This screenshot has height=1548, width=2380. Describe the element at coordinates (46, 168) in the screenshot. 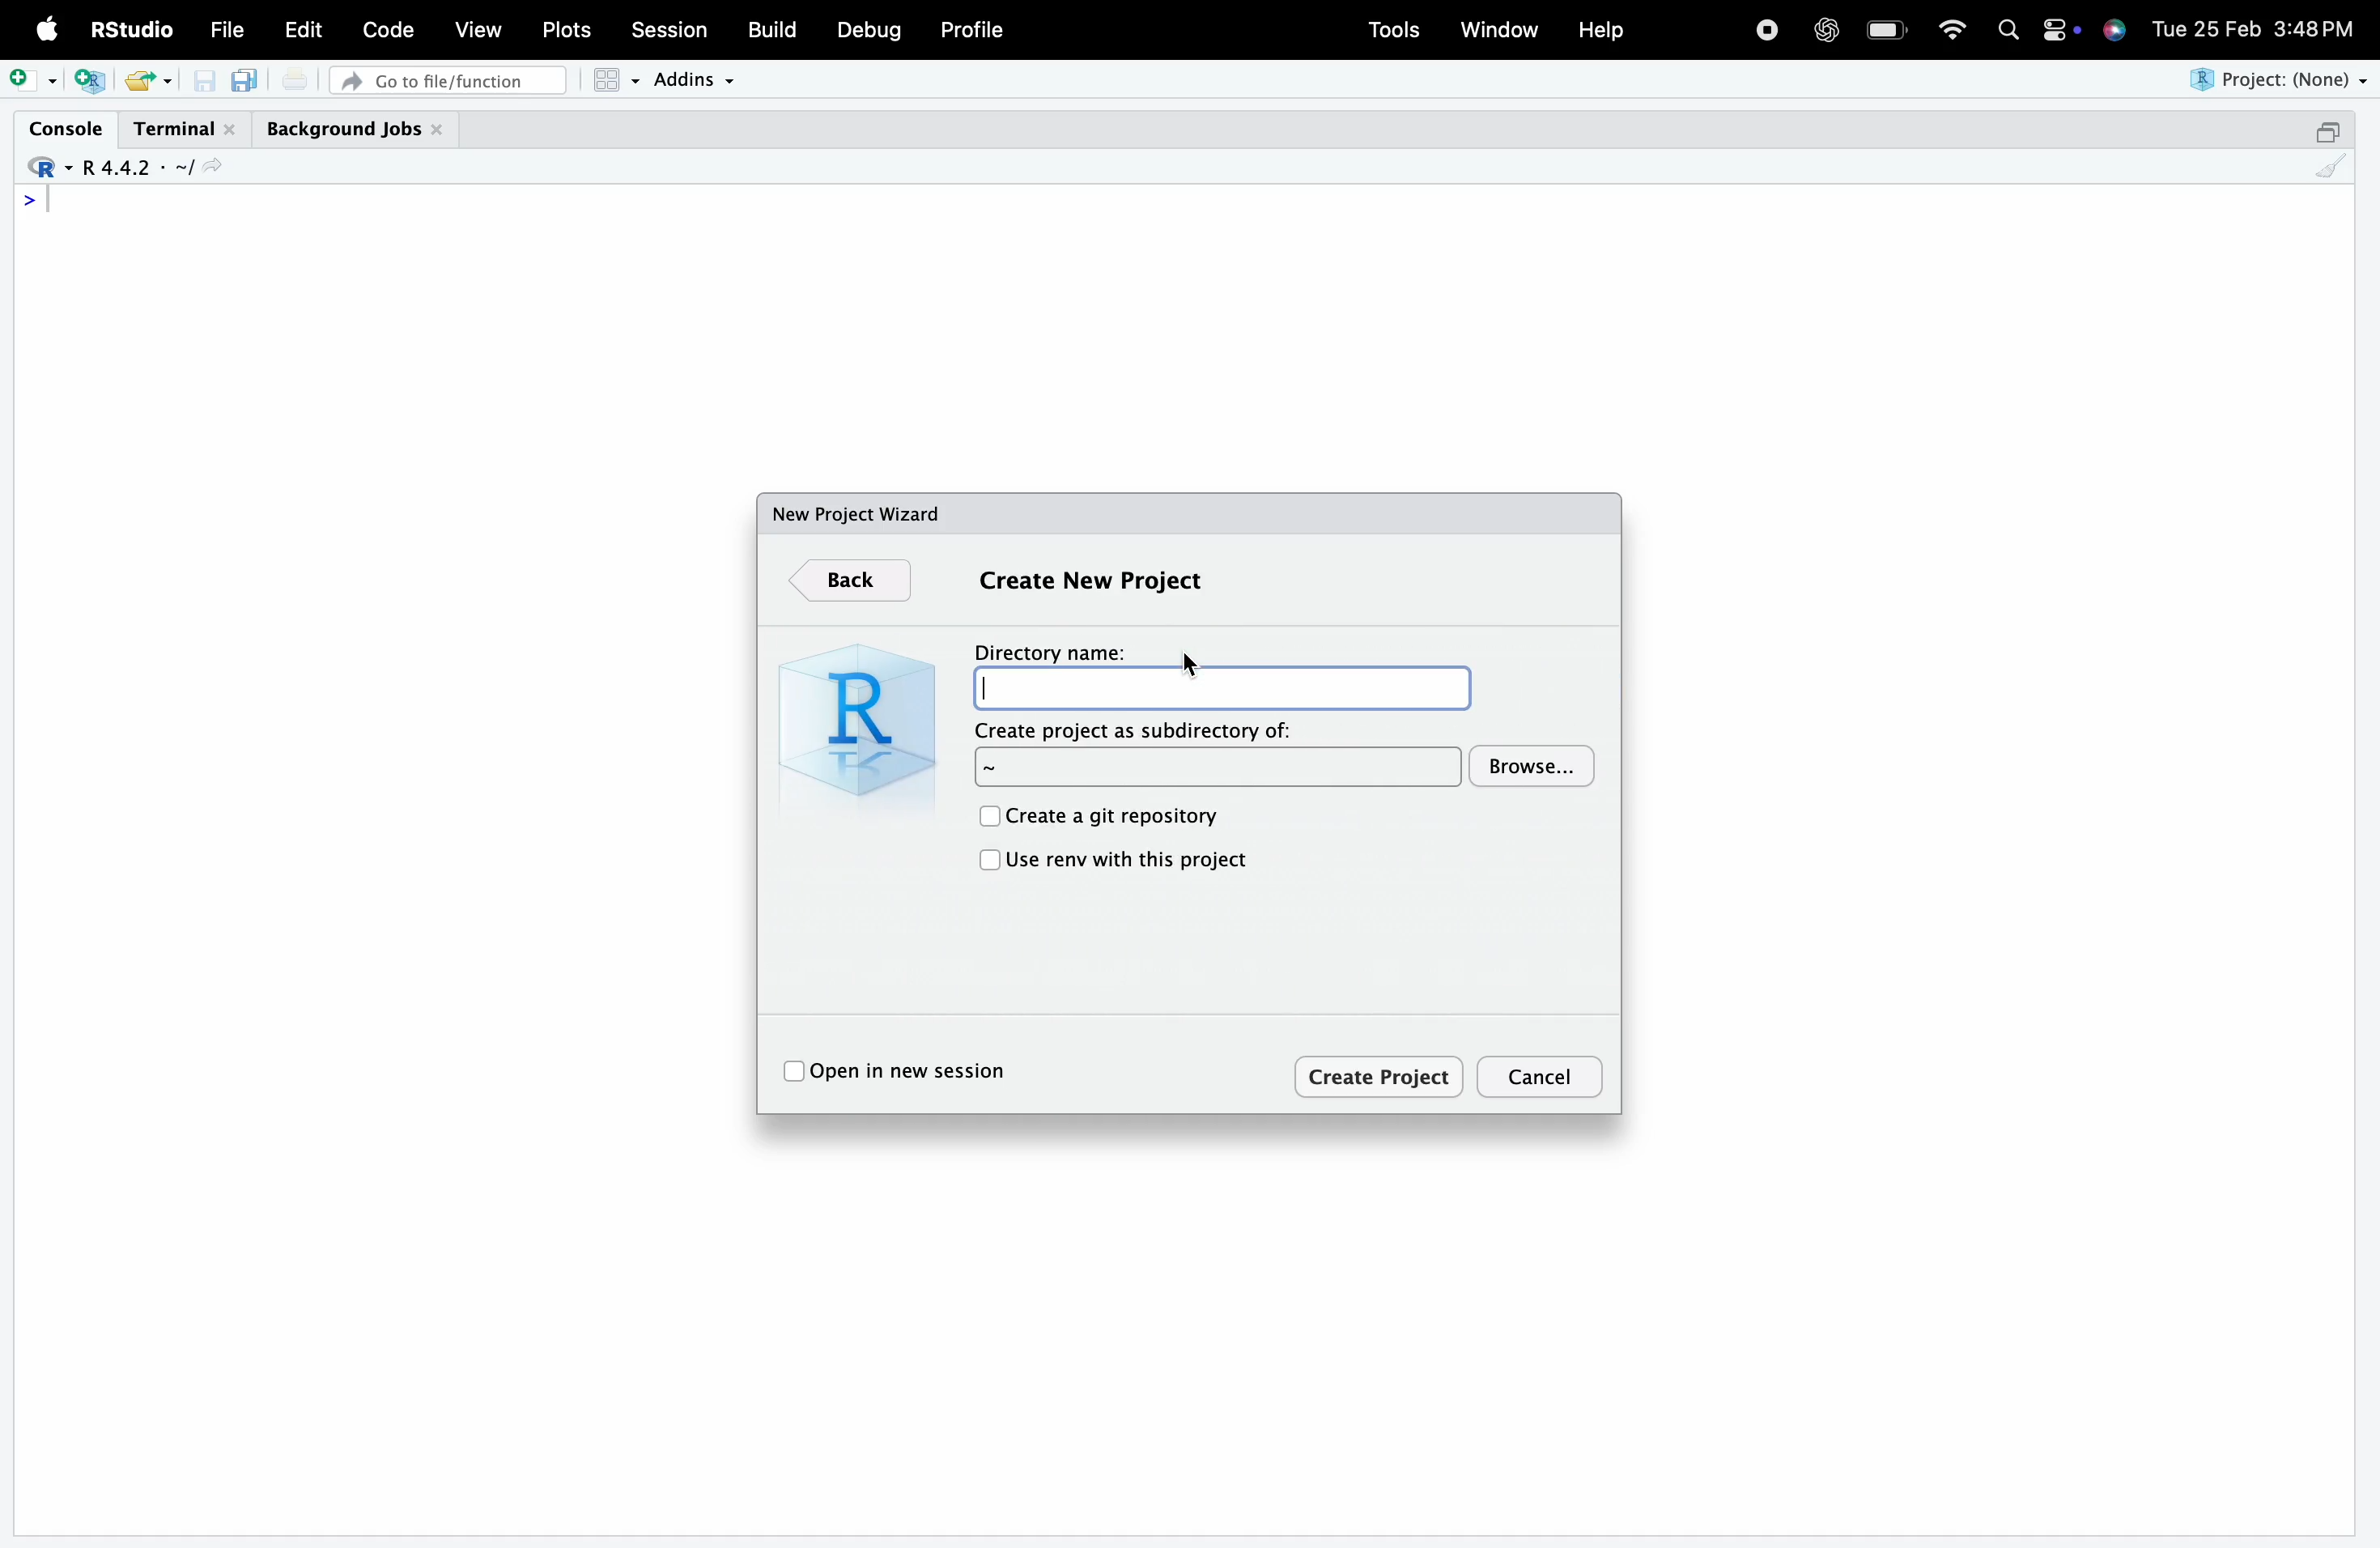

I see `R` at that location.